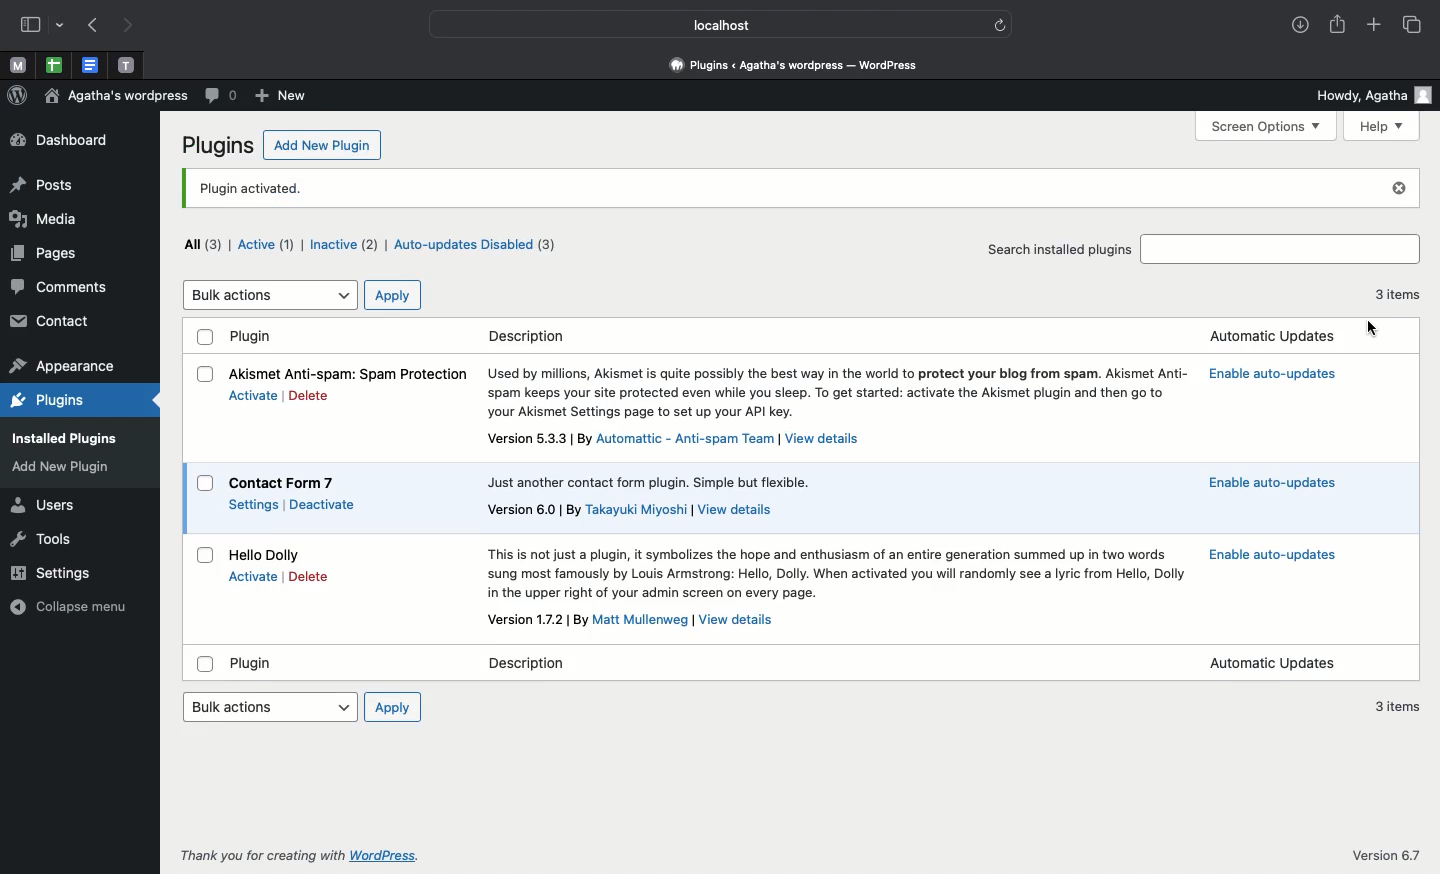 The height and width of the screenshot is (874, 1440). I want to click on Plugin activated, so click(781, 189).